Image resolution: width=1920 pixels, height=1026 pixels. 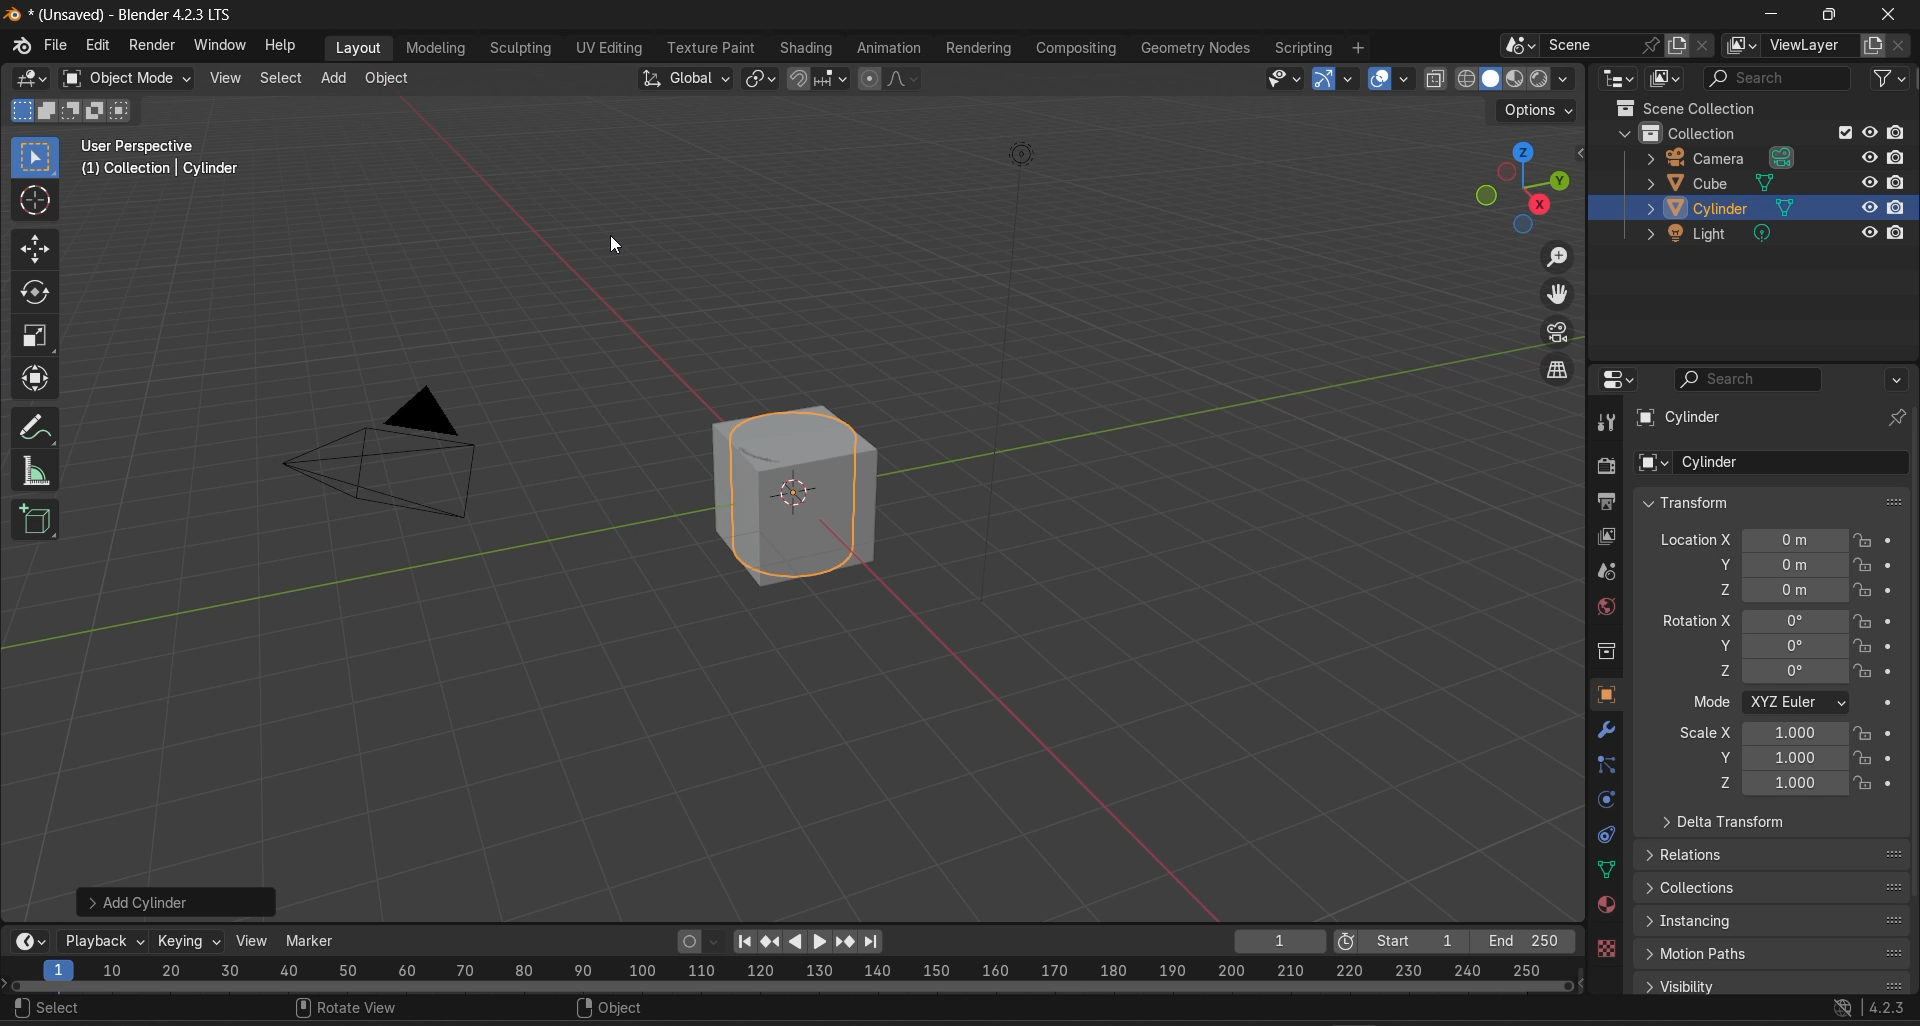 I want to click on transformation orientation, so click(x=687, y=77).